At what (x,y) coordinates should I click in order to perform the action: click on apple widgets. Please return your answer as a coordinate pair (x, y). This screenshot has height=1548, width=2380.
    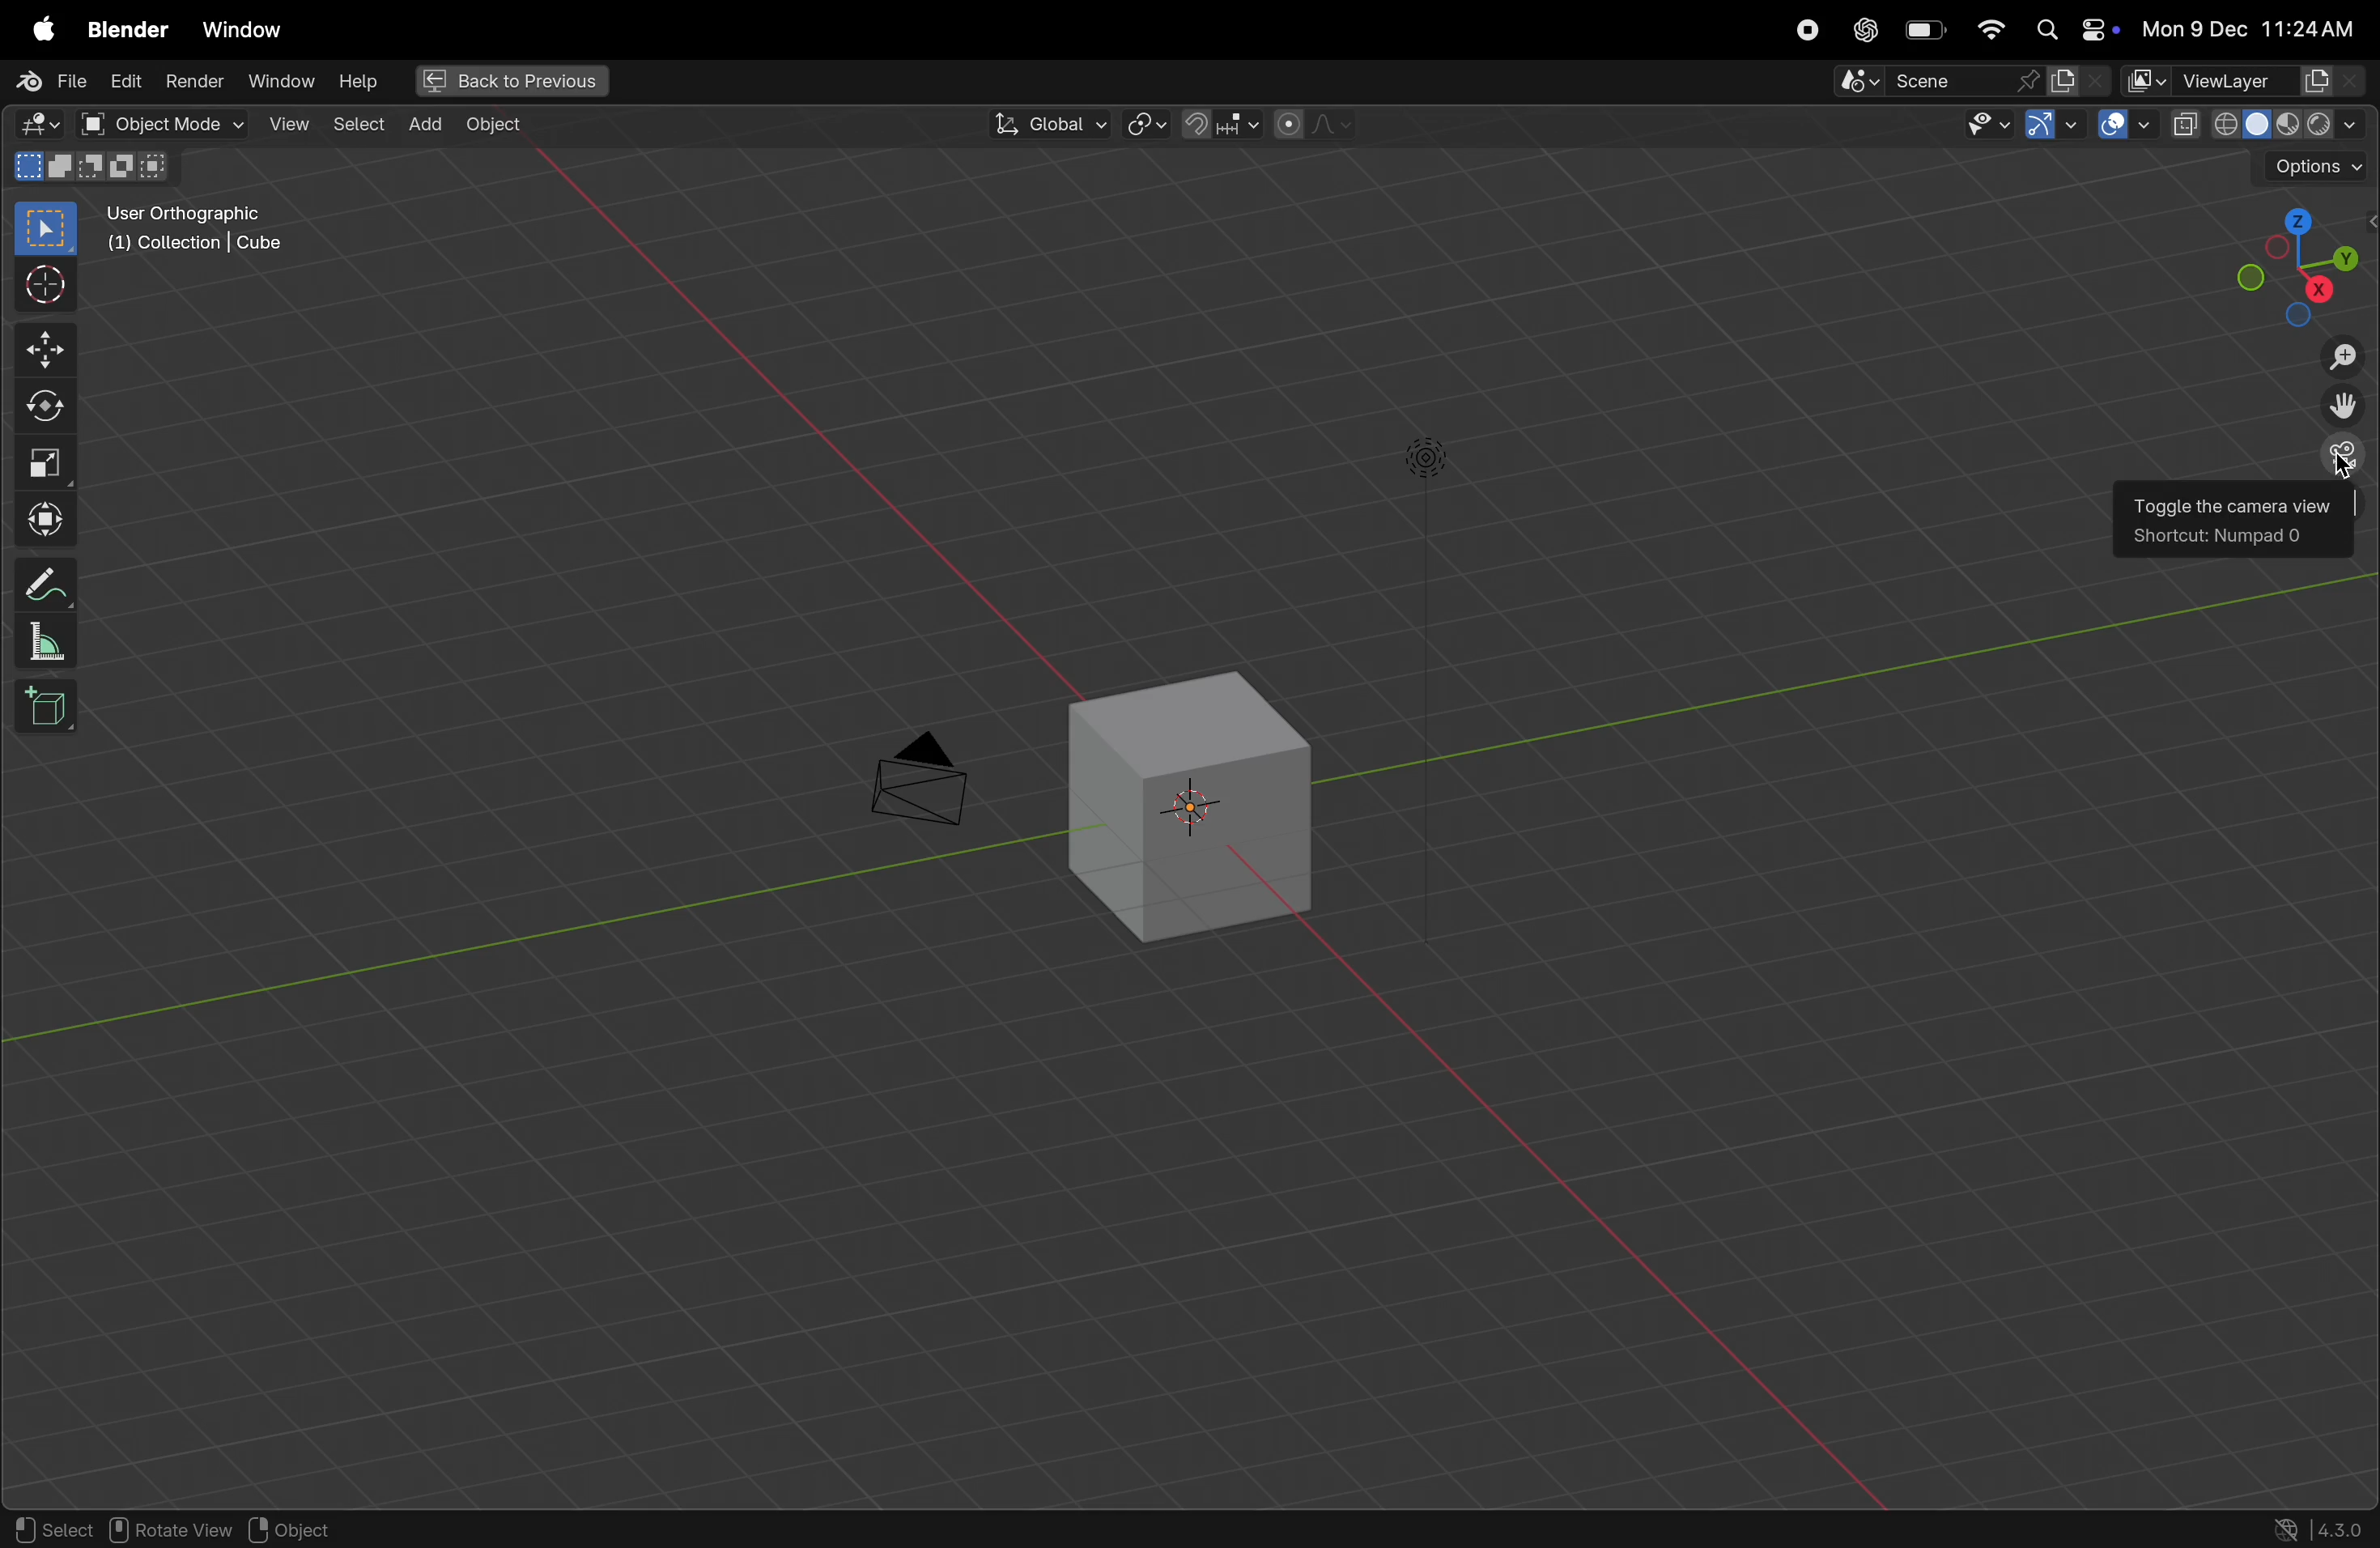
    Looking at the image, I should click on (2076, 29).